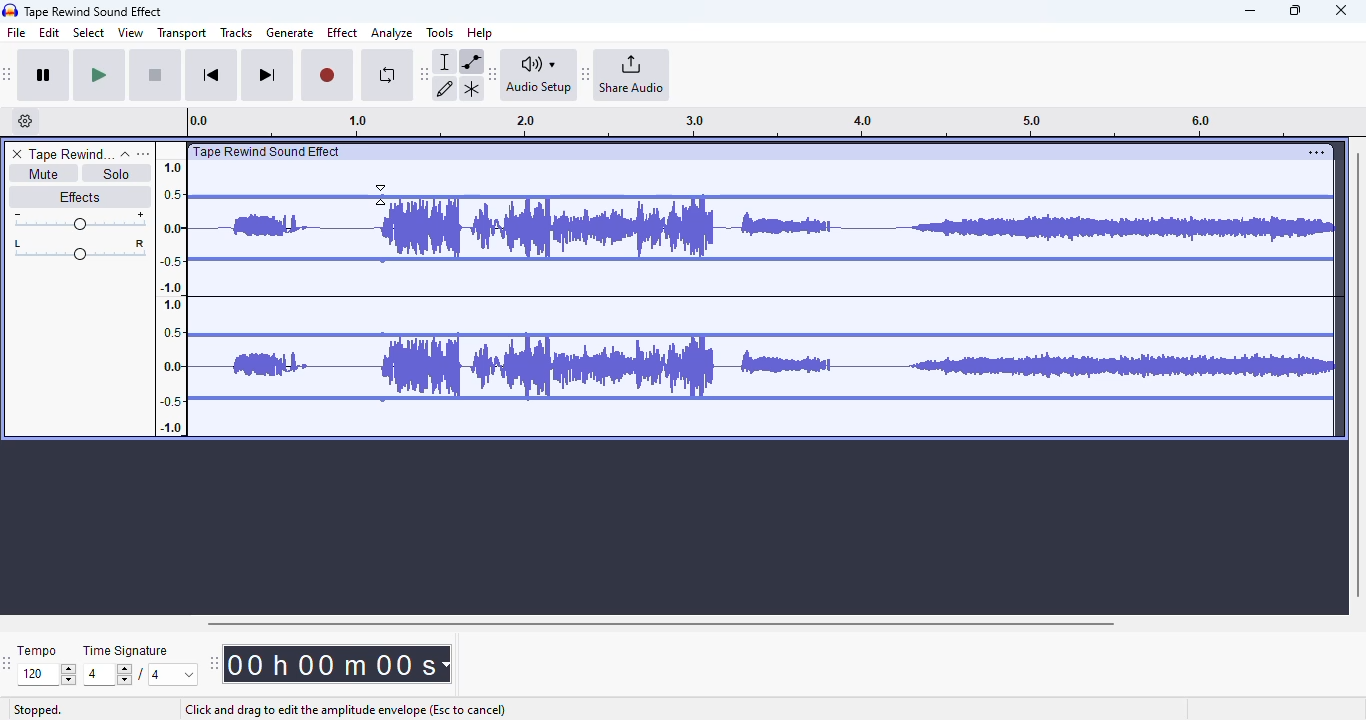  I want to click on Move audacity transport toolbar, so click(8, 74).